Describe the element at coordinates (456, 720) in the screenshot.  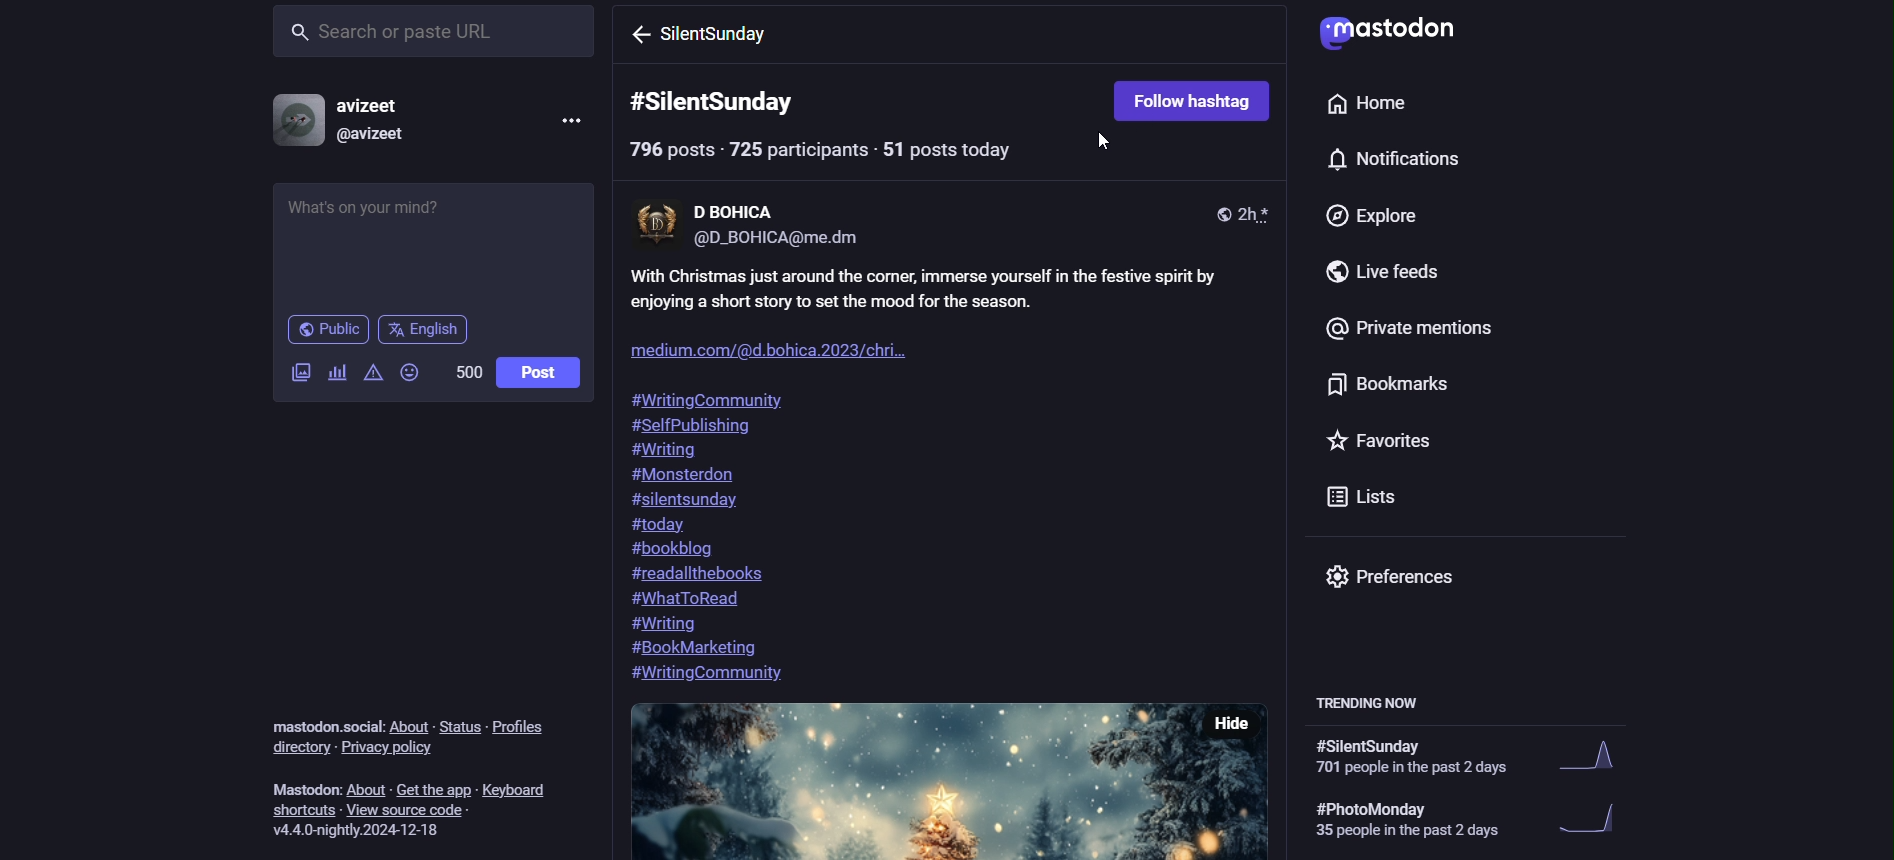
I see `status` at that location.